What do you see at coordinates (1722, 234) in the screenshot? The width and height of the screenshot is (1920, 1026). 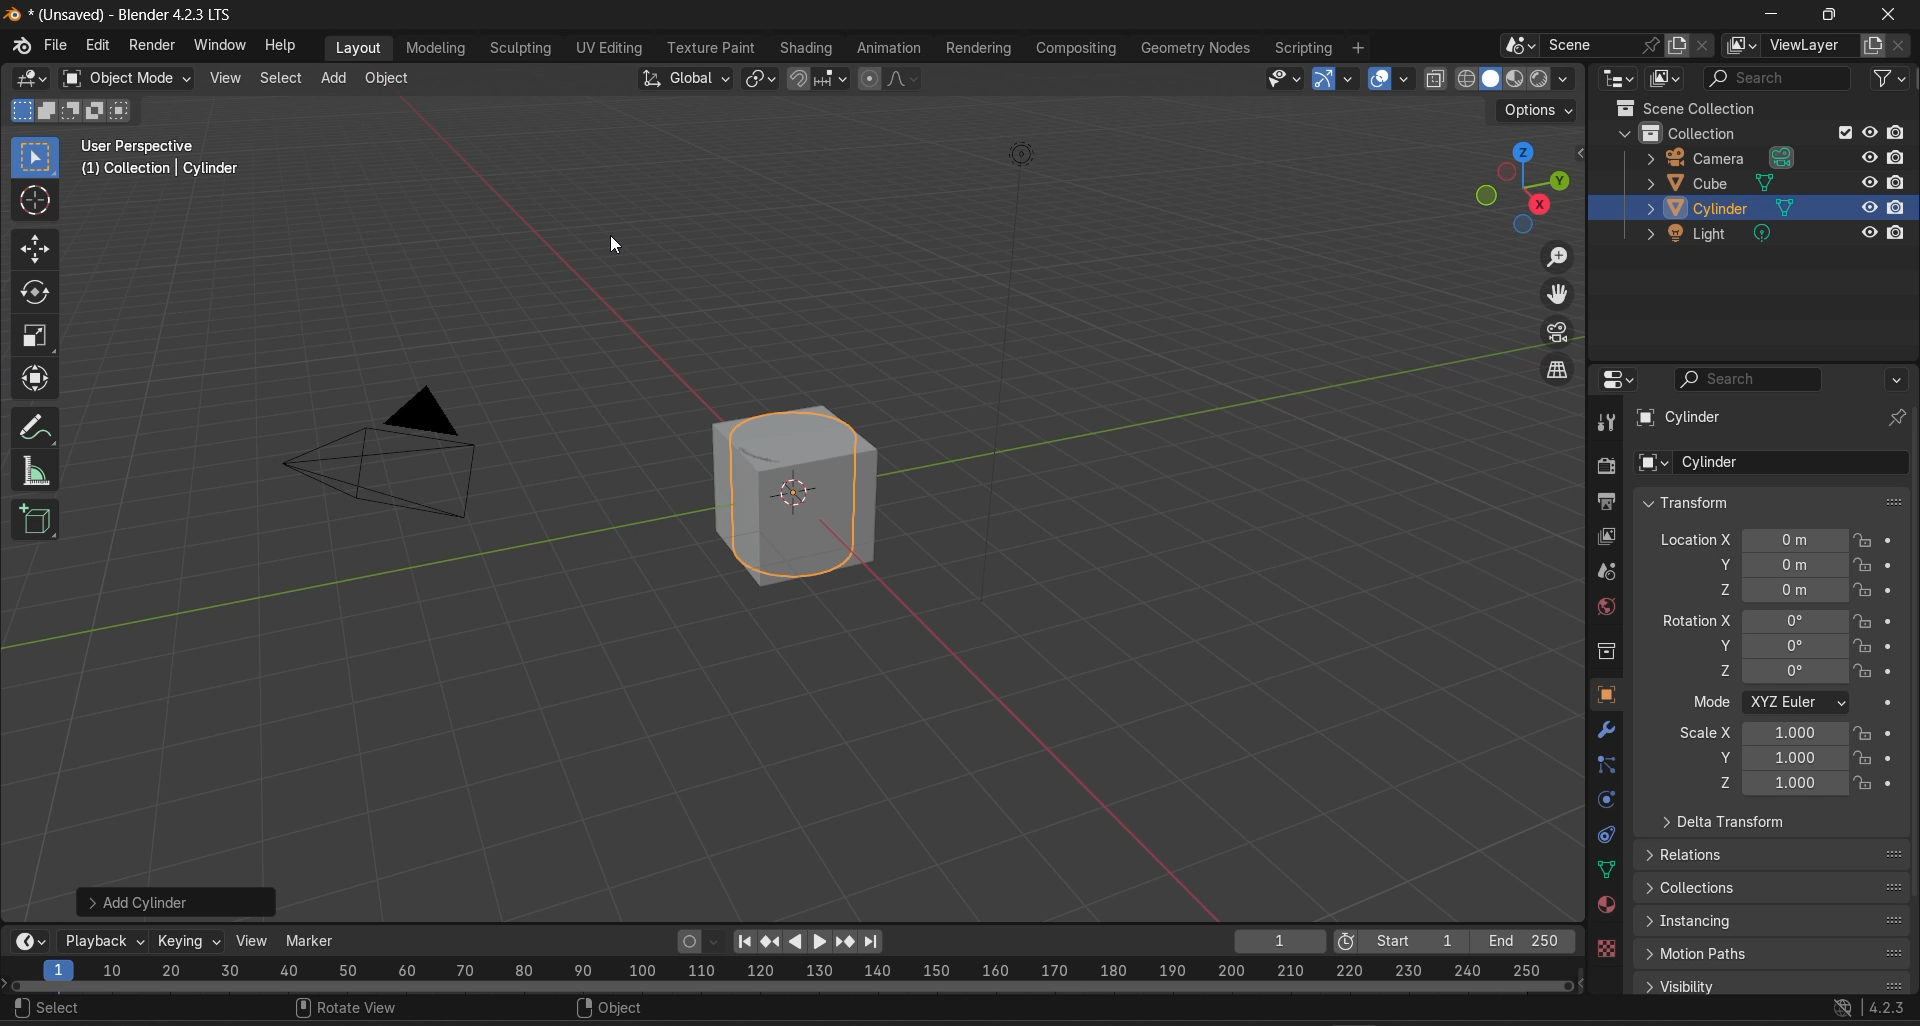 I see `light` at bounding box center [1722, 234].